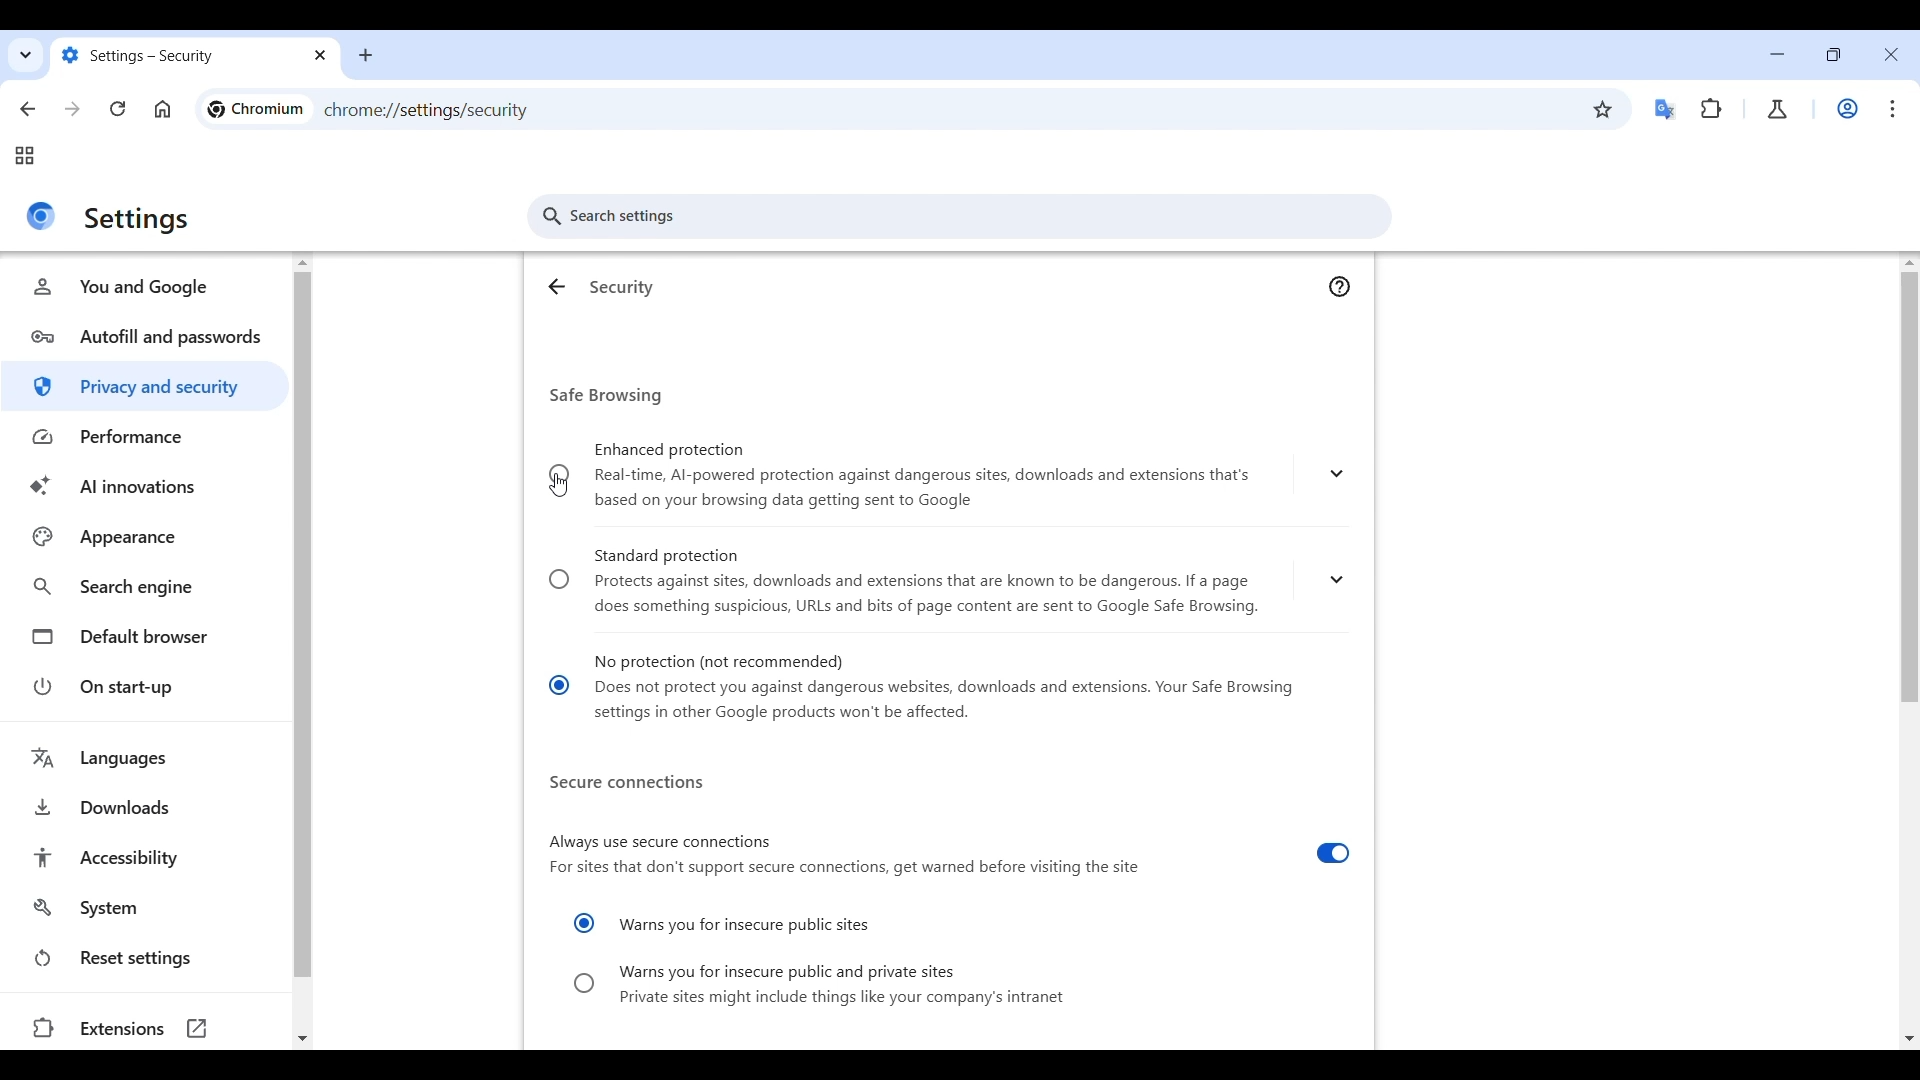 The image size is (1920, 1080). Describe the element at coordinates (320, 53) in the screenshot. I see `close` at that location.